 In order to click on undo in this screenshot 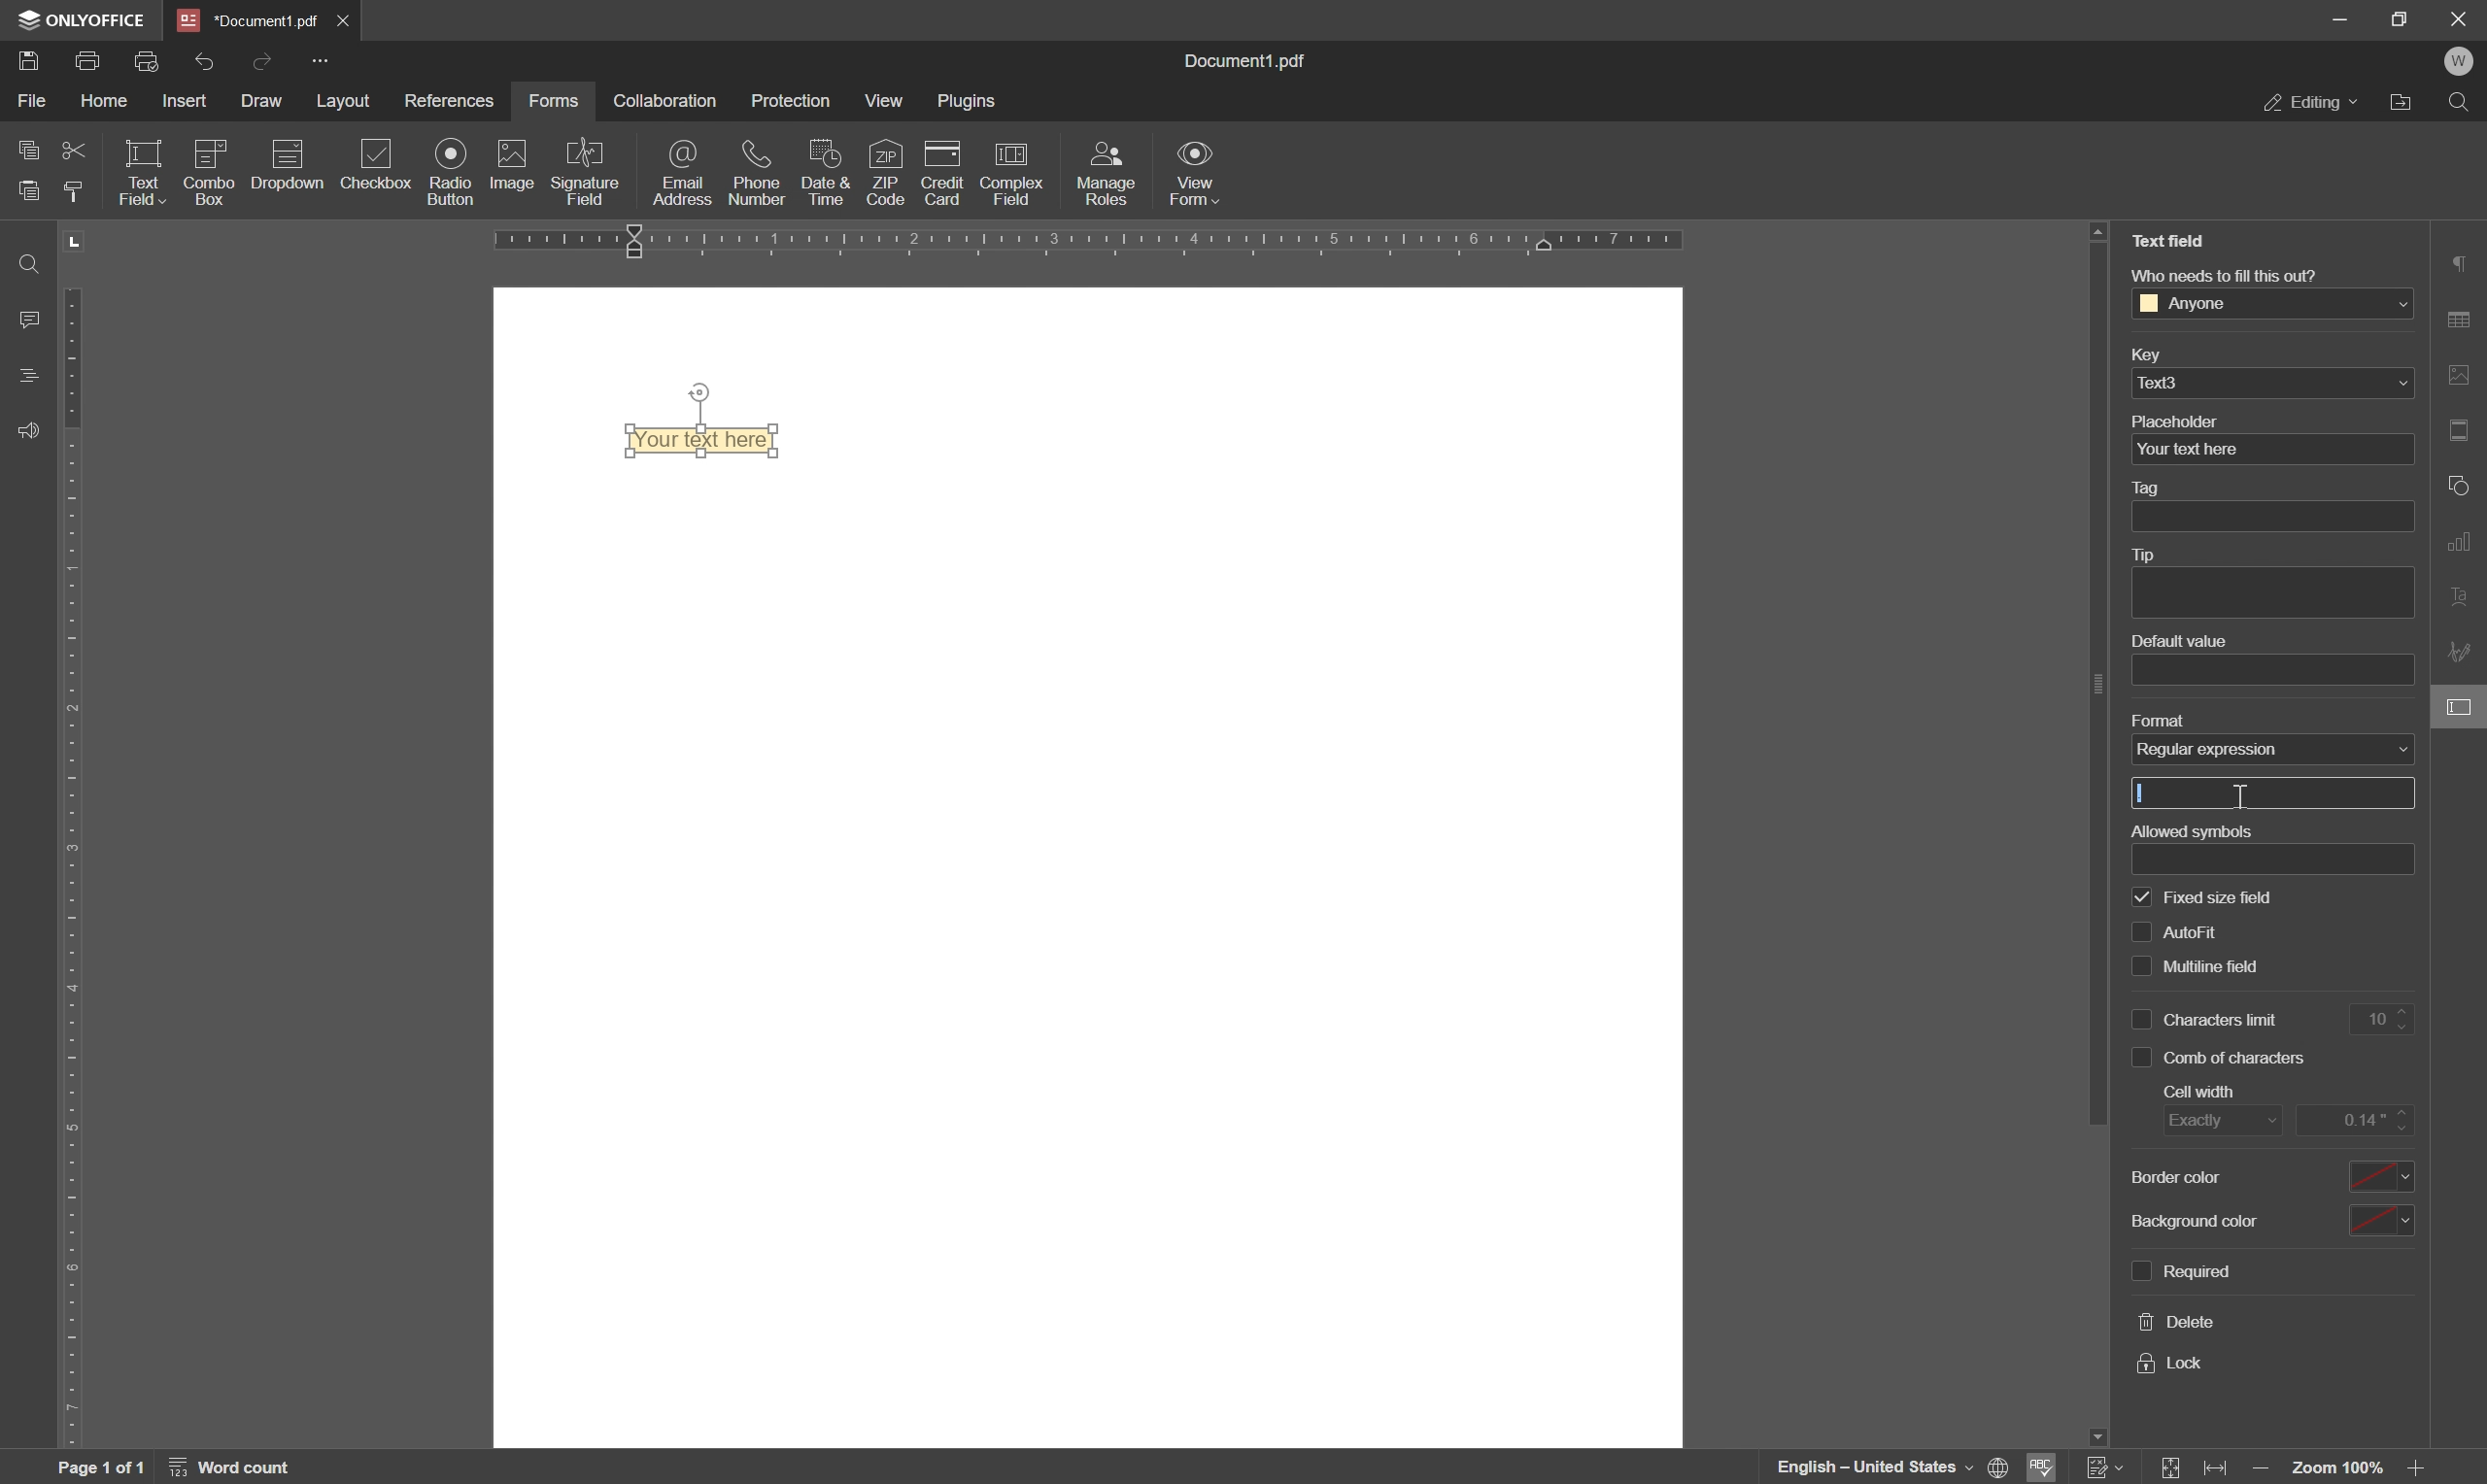, I will do `click(204, 60)`.